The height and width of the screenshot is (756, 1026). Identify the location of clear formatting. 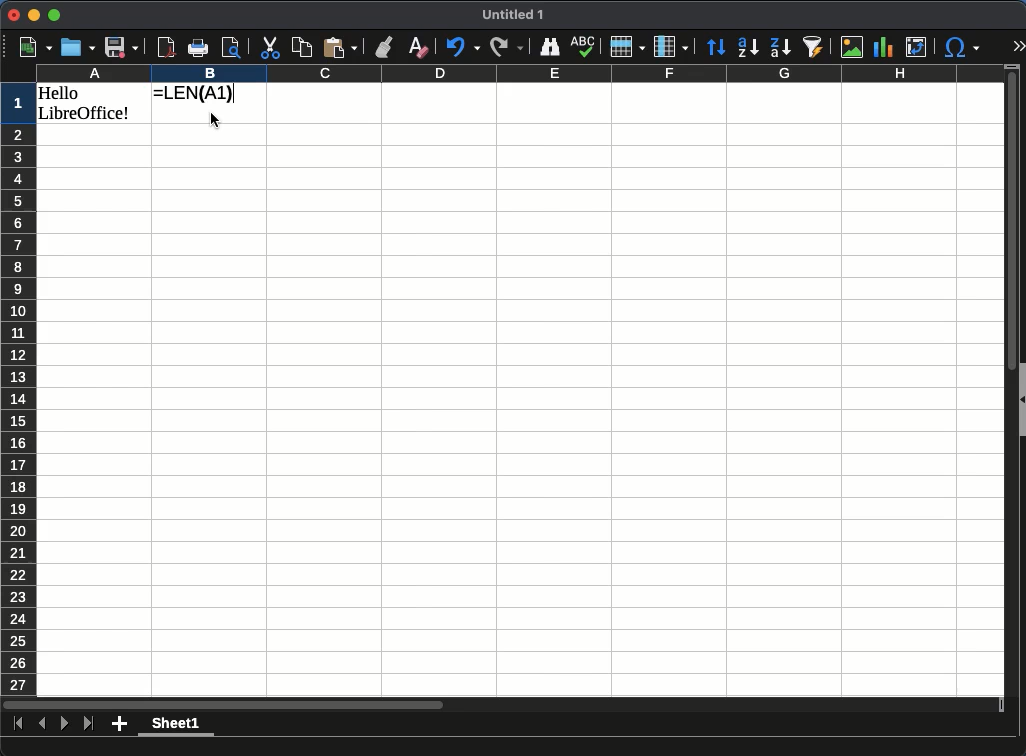
(414, 47).